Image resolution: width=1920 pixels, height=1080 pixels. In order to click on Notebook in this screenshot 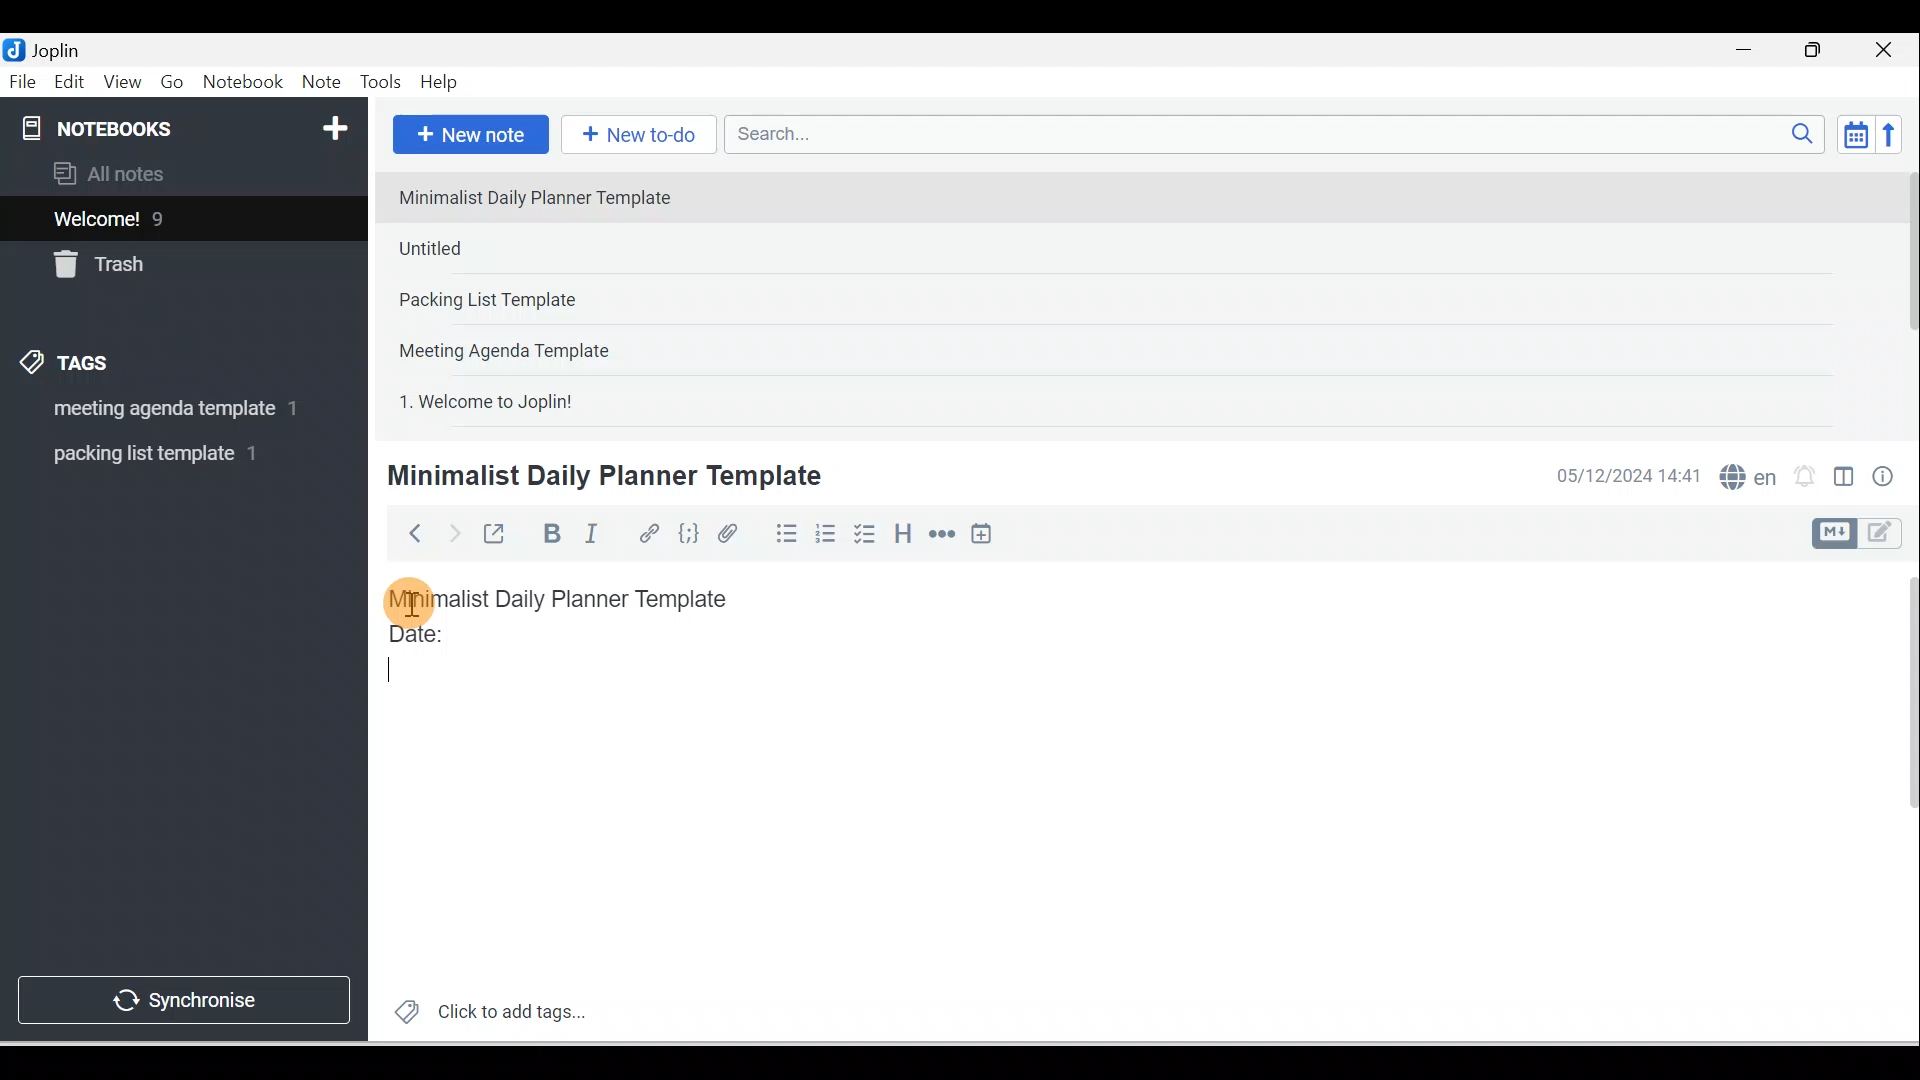, I will do `click(242, 83)`.